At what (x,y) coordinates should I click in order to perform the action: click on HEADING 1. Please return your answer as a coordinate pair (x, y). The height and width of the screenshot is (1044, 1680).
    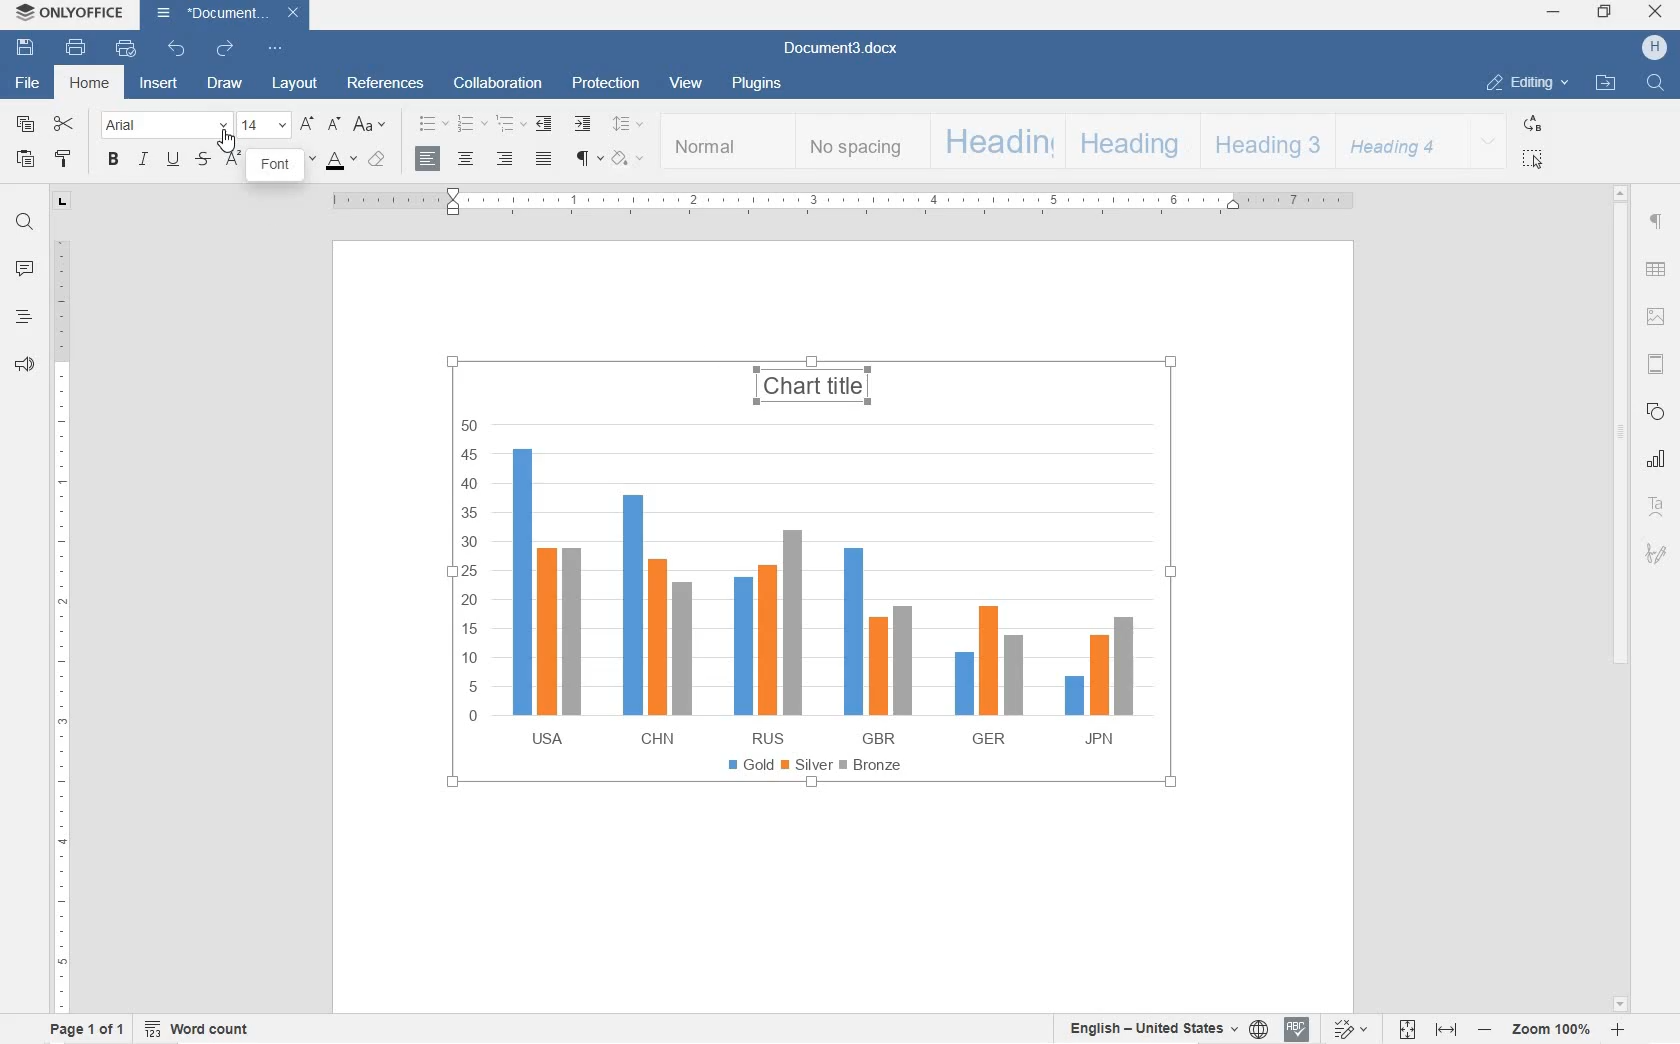
    Looking at the image, I should click on (994, 142).